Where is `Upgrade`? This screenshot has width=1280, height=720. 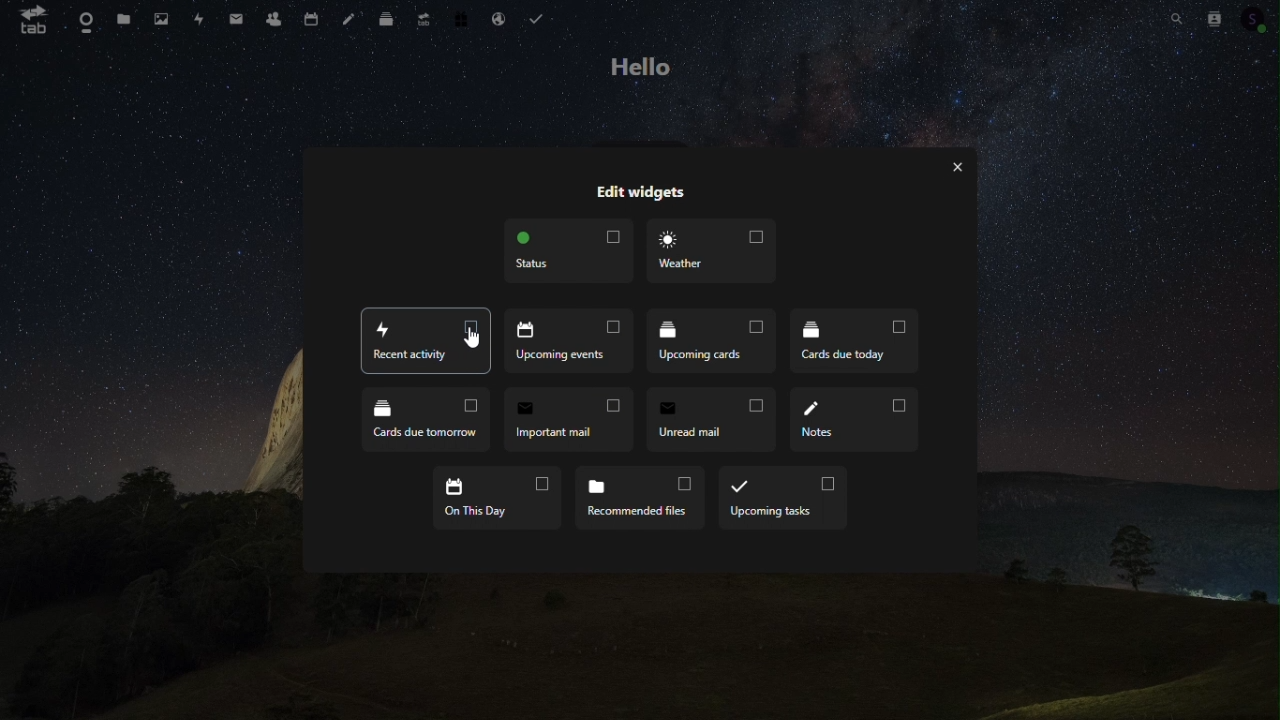 Upgrade is located at coordinates (422, 21).